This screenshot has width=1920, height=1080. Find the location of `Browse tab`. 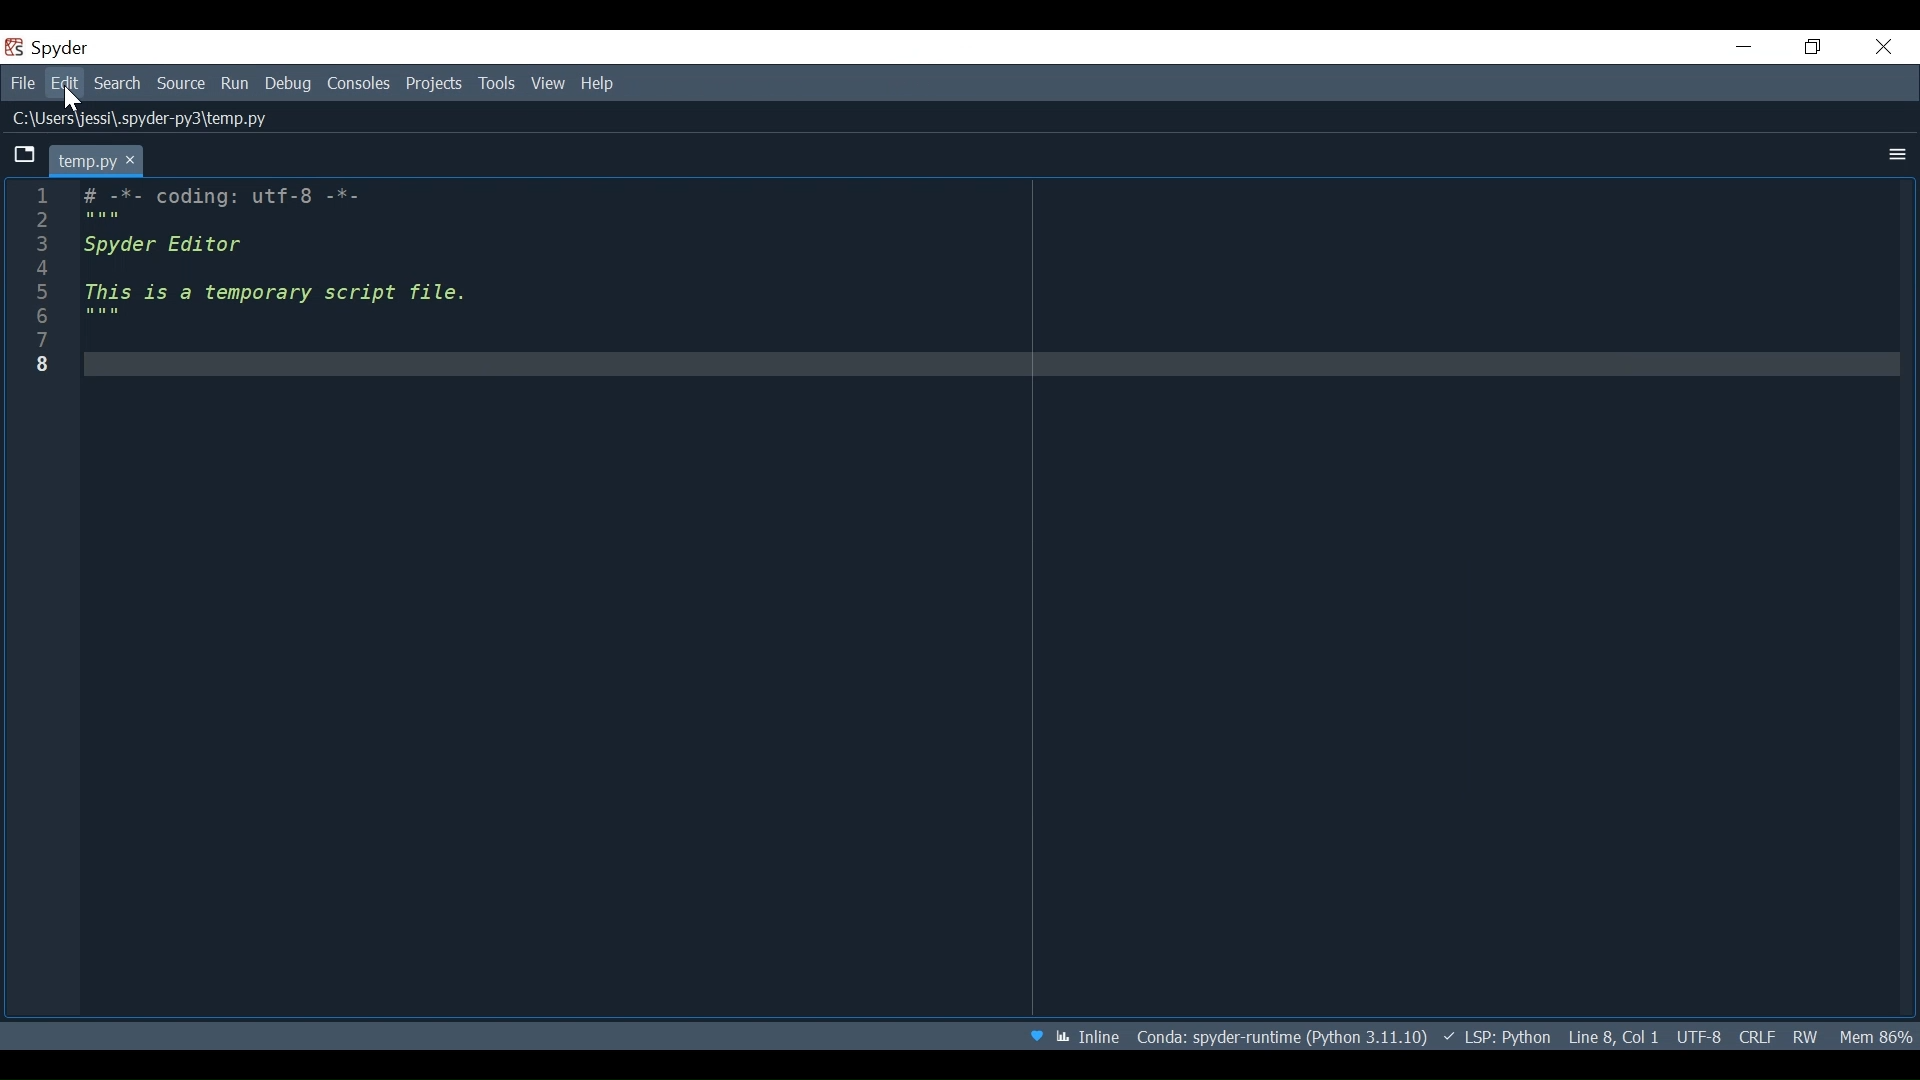

Browse tab is located at coordinates (26, 157).